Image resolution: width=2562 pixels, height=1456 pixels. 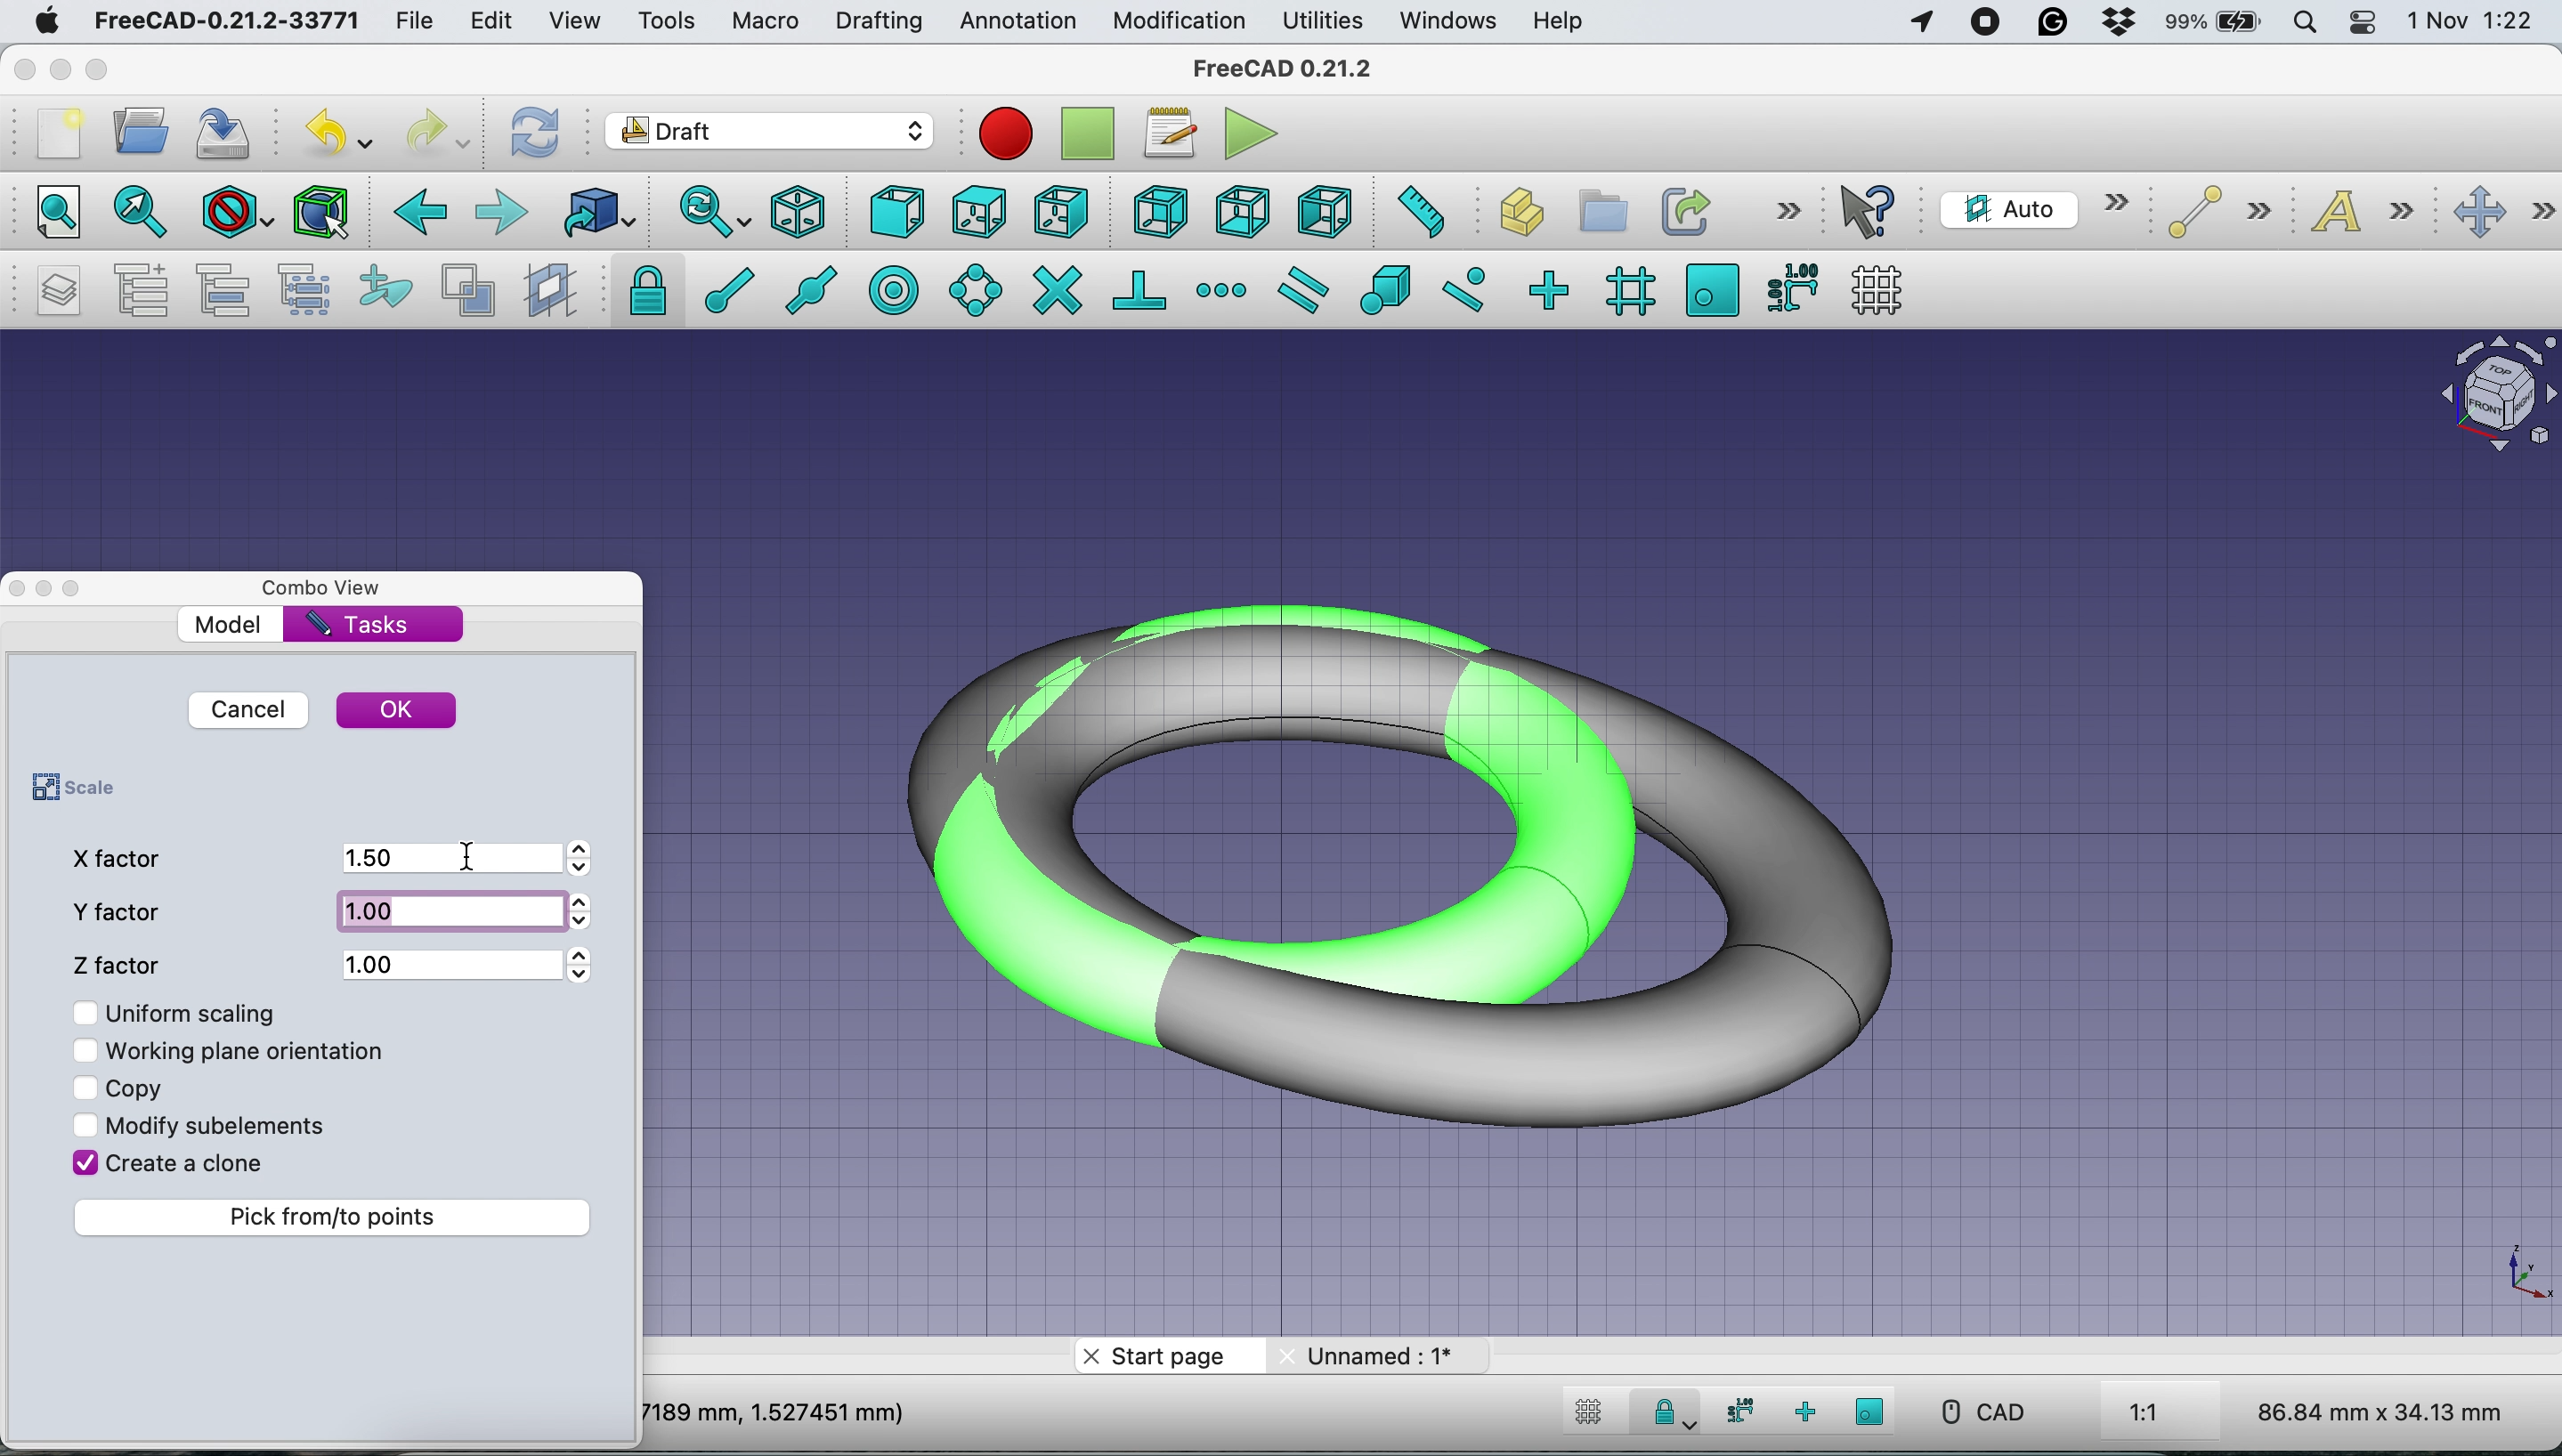 I want to click on file, so click(x=422, y=21).